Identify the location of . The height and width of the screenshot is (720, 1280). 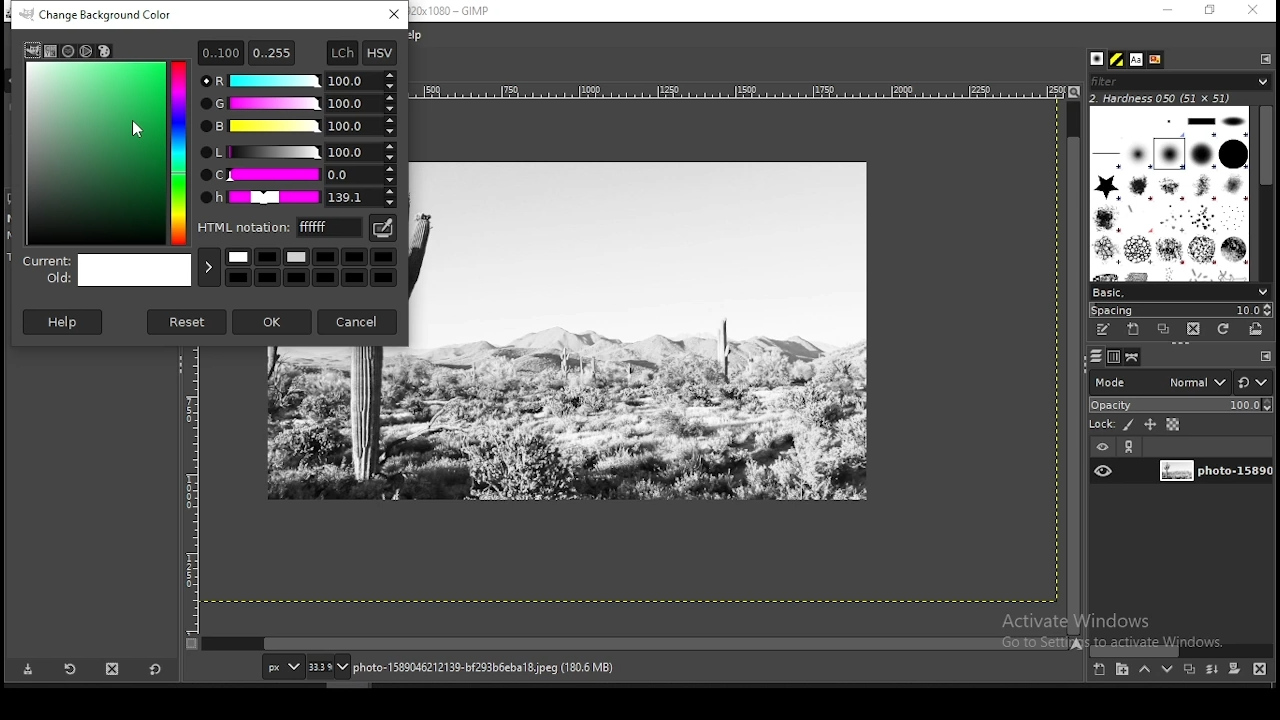
(504, 667).